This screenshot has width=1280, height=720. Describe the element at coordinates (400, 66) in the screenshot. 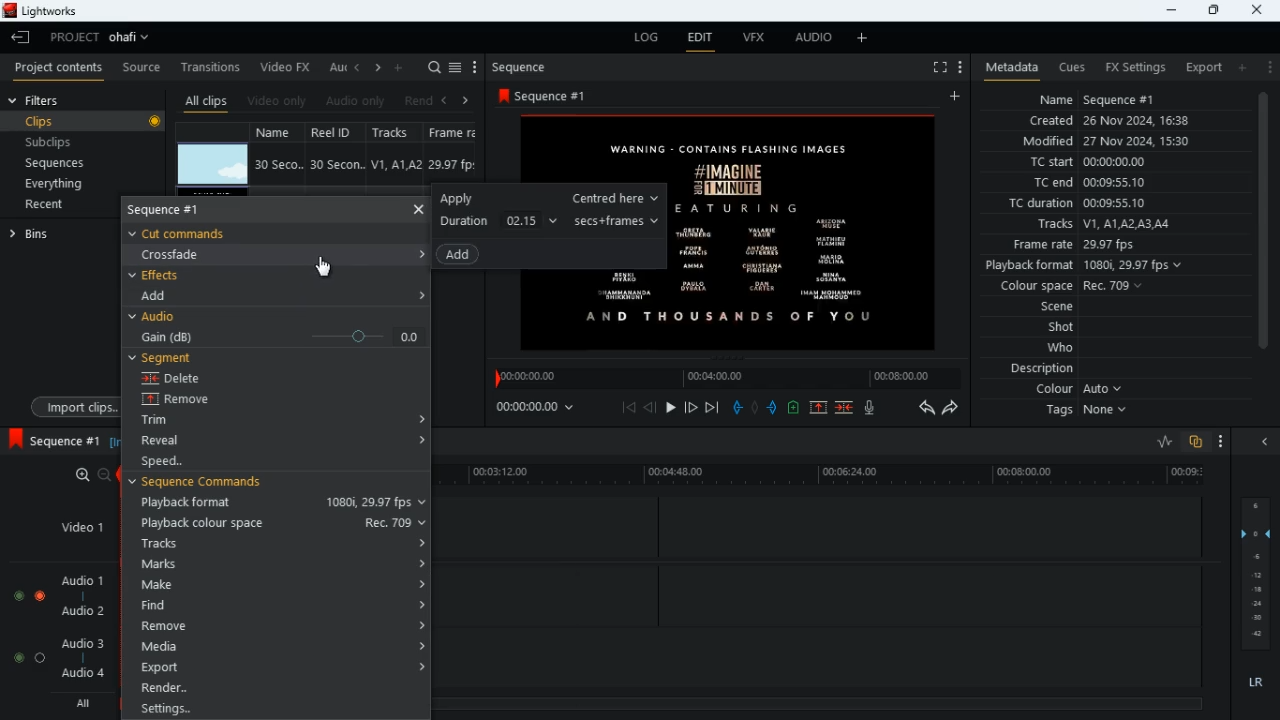

I see `add` at that location.